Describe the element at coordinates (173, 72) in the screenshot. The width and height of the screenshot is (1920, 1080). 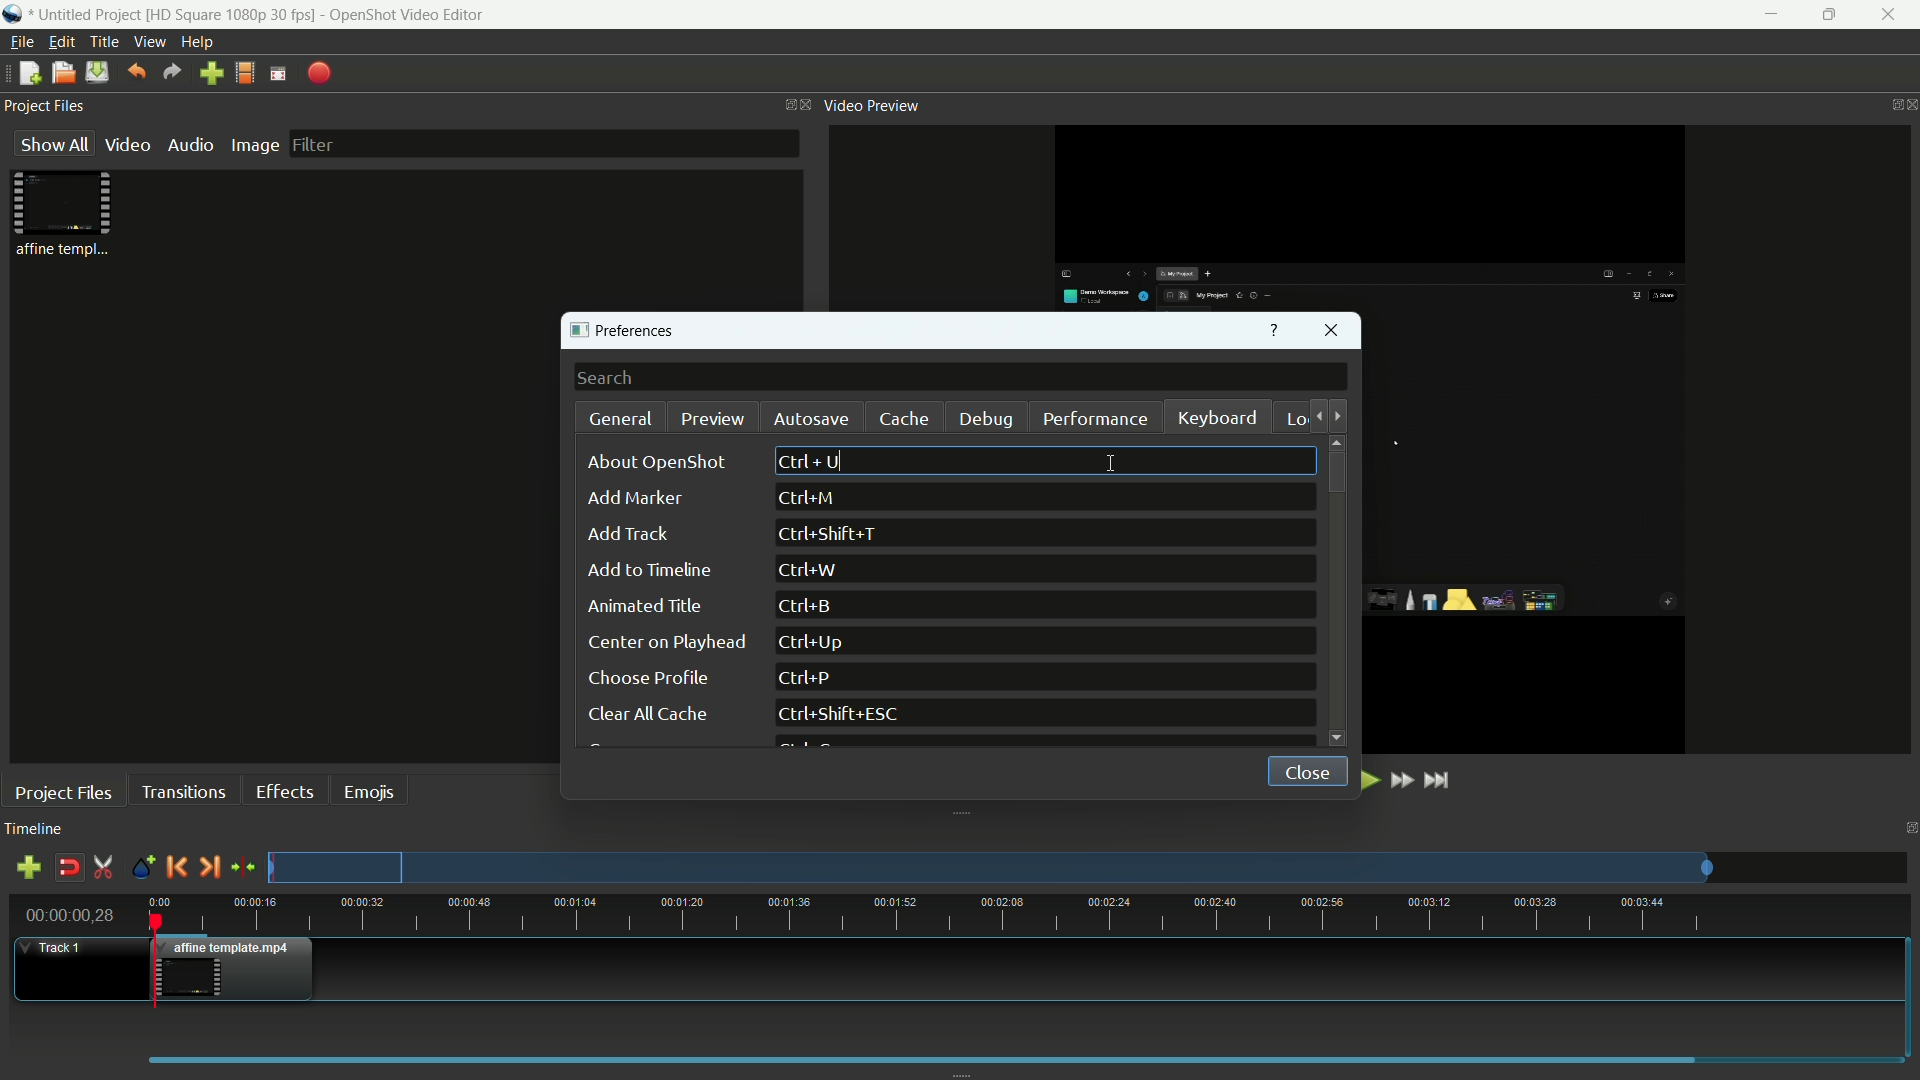
I see `redo` at that location.